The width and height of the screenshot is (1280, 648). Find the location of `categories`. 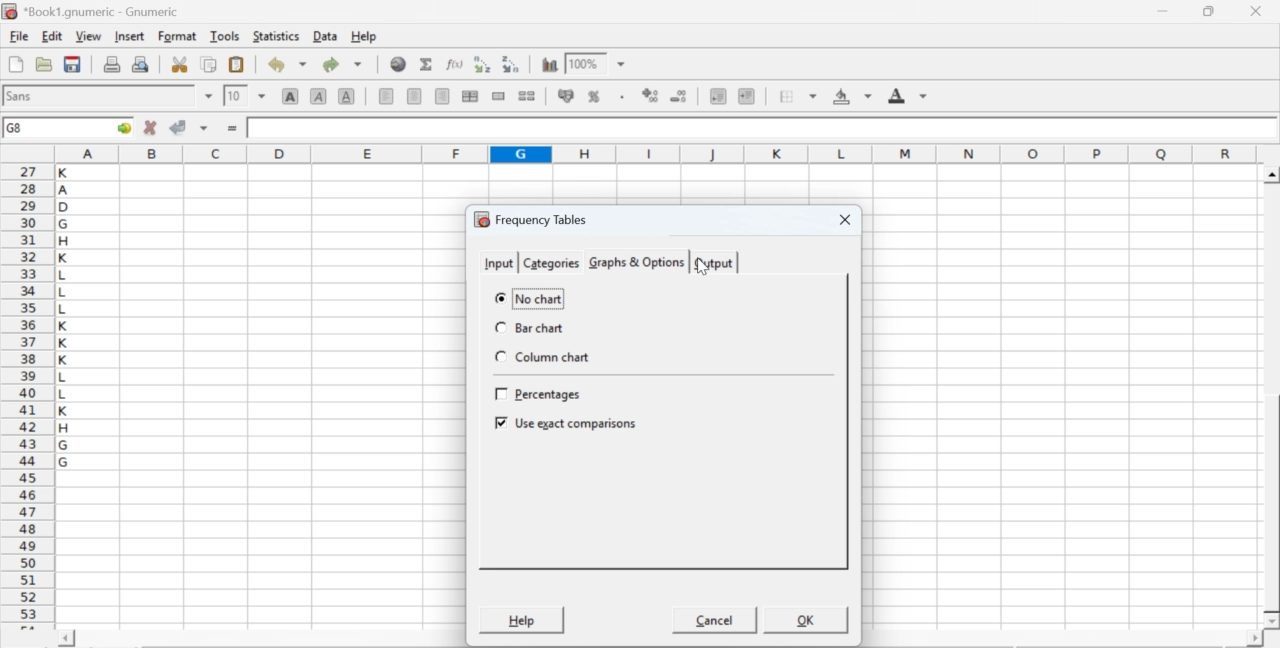

categories is located at coordinates (550, 263).